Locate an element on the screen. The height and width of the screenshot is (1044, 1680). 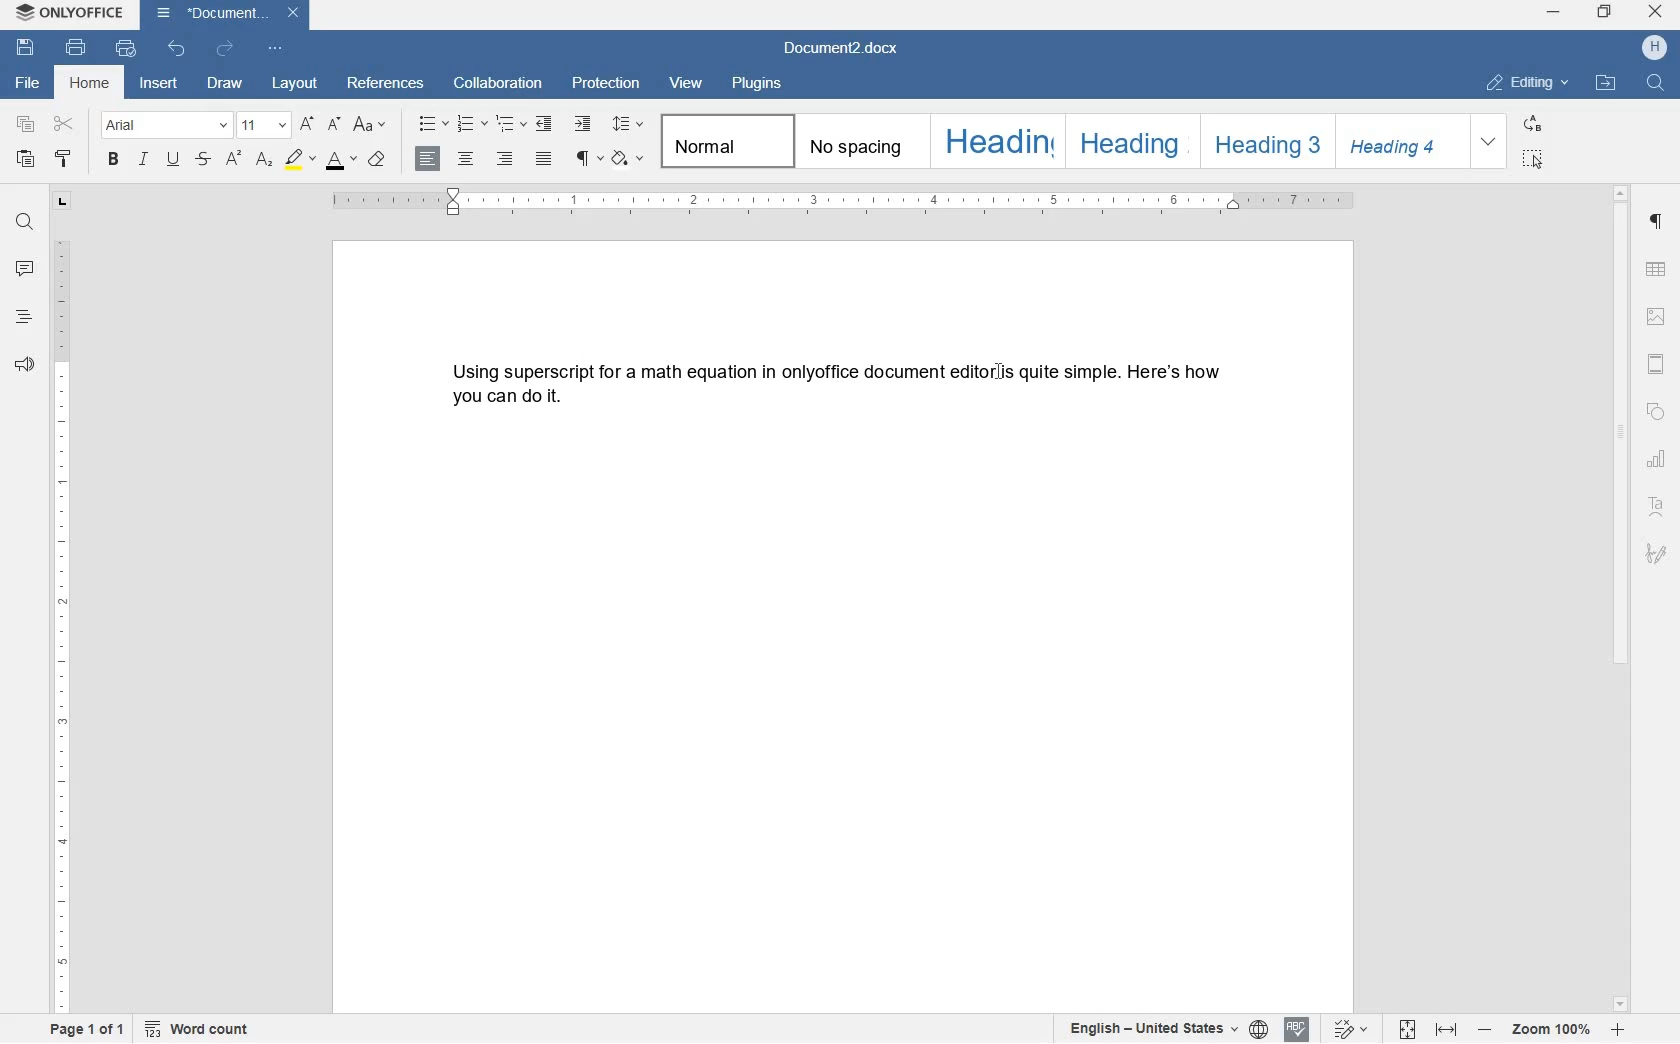
OPEN FILE LOCATION is located at coordinates (1608, 87).